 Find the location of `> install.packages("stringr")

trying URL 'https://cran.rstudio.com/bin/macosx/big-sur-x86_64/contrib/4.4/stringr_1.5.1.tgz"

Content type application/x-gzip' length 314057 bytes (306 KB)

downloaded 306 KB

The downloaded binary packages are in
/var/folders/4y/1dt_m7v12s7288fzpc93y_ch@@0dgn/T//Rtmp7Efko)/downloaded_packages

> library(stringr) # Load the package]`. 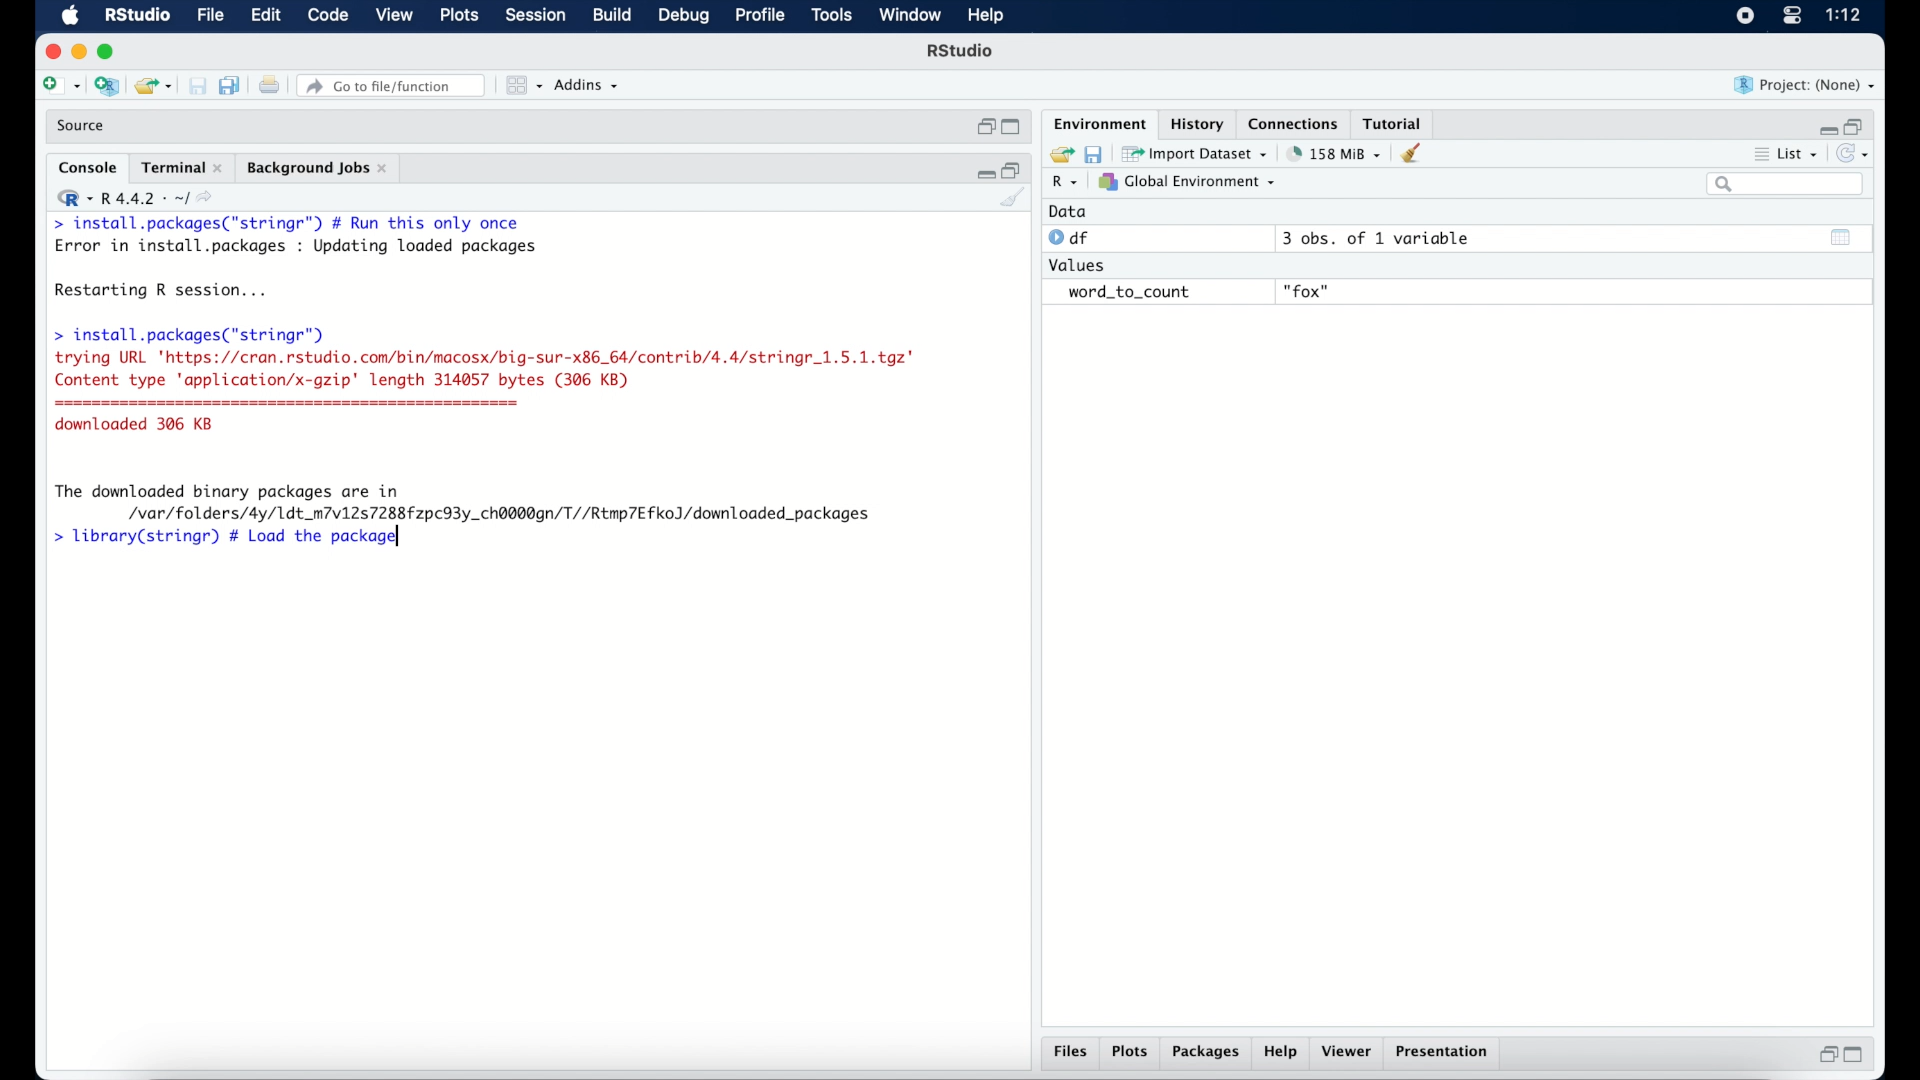

> install.packages("stringr")

trying URL 'https://cran.rstudio.com/bin/macosx/big-sur-x86_64/contrib/4.4/stringr_1.5.1.tgz"

Content type application/x-gzip' length 314057 bytes (306 KB)

downloaded 306 KB

The downloaded binary packages are in
/var/folders/4y/1dt_m7v12s7288fzpc93y_ch@@0dgn/T//Rtmp7Efko)/downloaded_packages

> library(stringr) # Load the package] is located at coordinates (484, 439).